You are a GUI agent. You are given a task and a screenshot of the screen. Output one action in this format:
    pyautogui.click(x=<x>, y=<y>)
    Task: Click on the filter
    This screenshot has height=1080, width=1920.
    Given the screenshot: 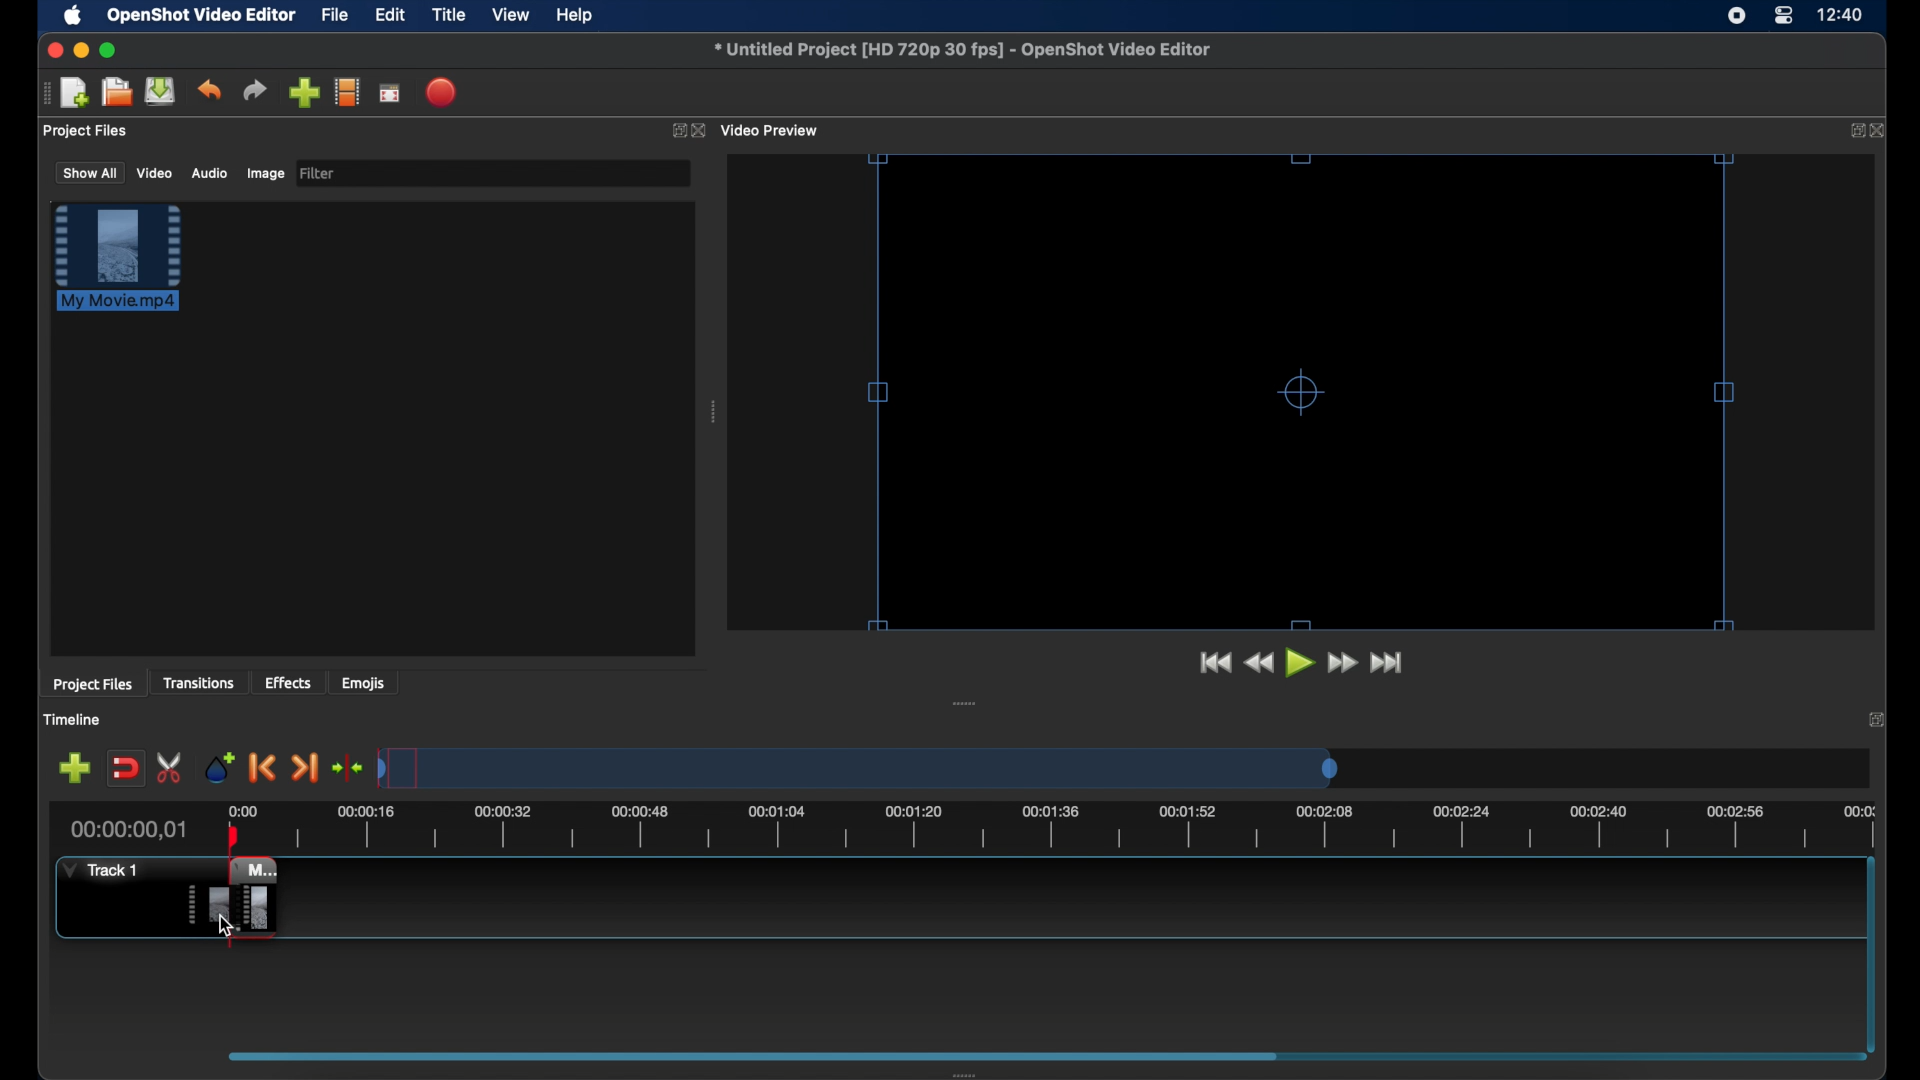 What is the action you would take?
    pyautogui.click(x=318, y=172)
    